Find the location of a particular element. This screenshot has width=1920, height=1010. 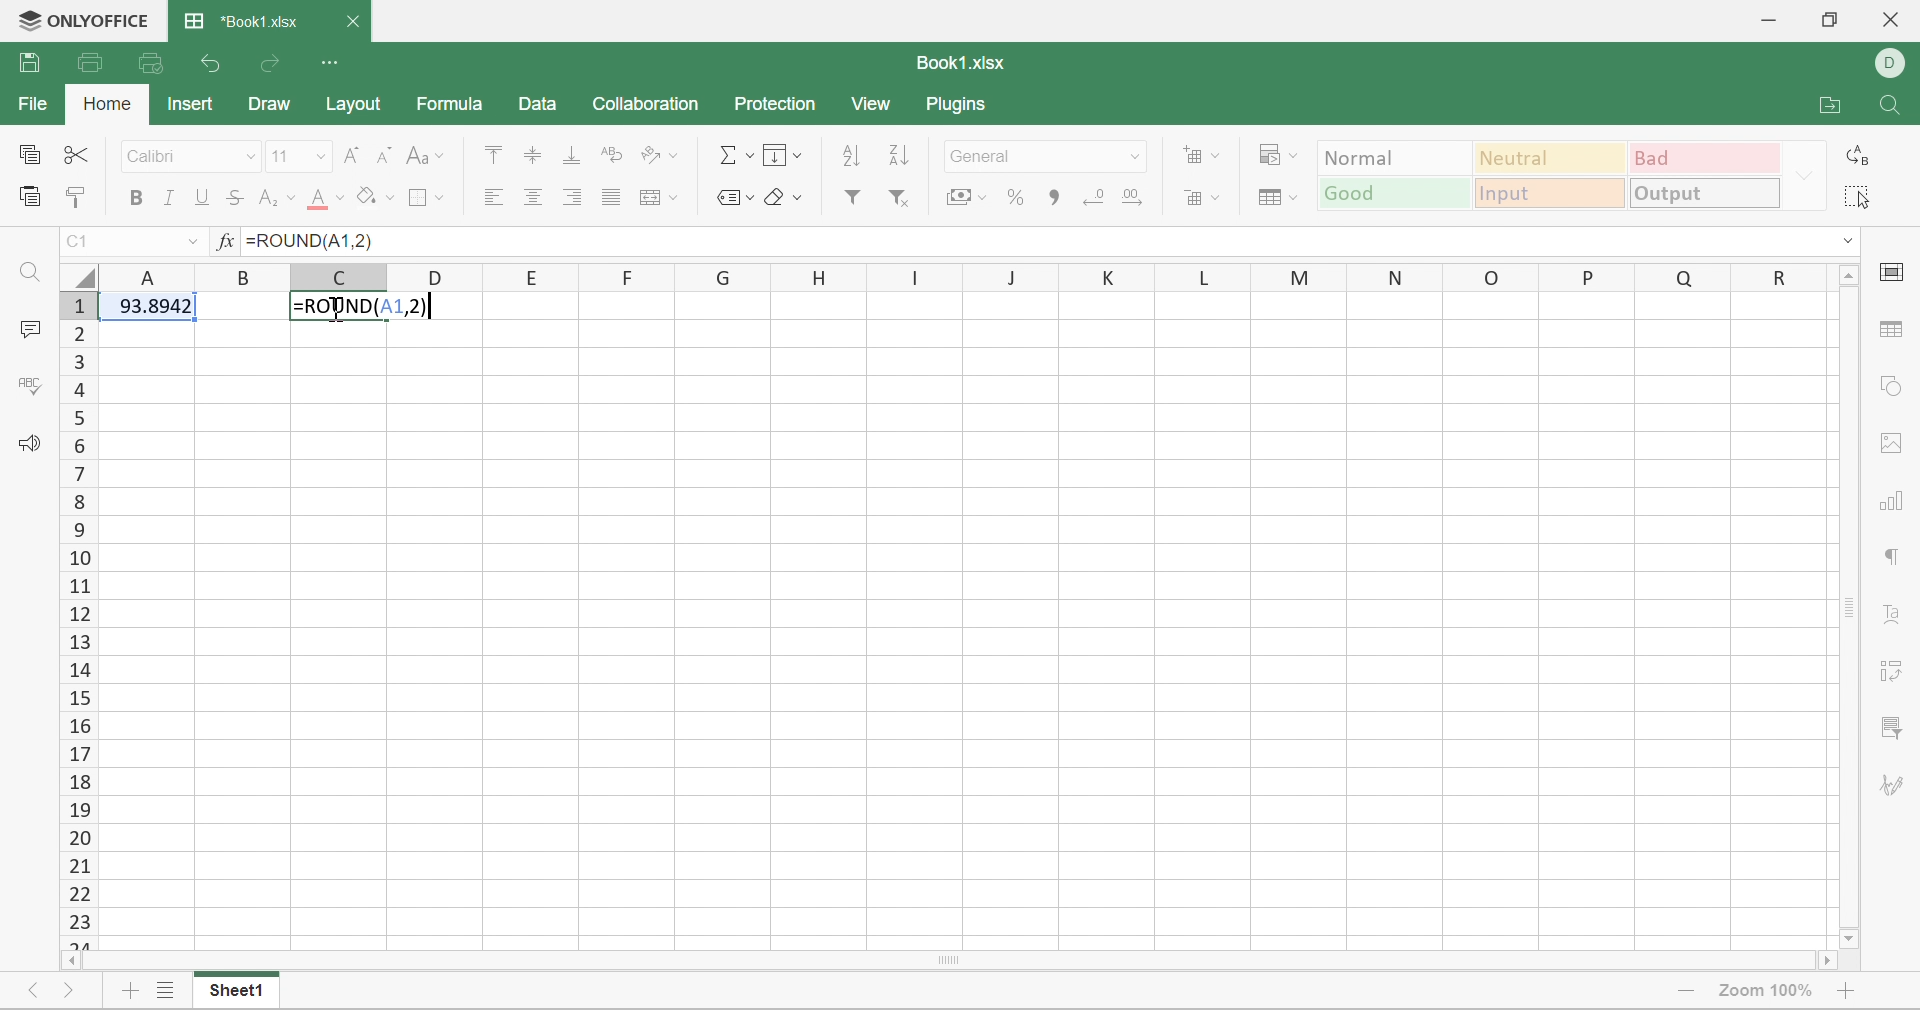

Find is located at coordinates (34, 277).